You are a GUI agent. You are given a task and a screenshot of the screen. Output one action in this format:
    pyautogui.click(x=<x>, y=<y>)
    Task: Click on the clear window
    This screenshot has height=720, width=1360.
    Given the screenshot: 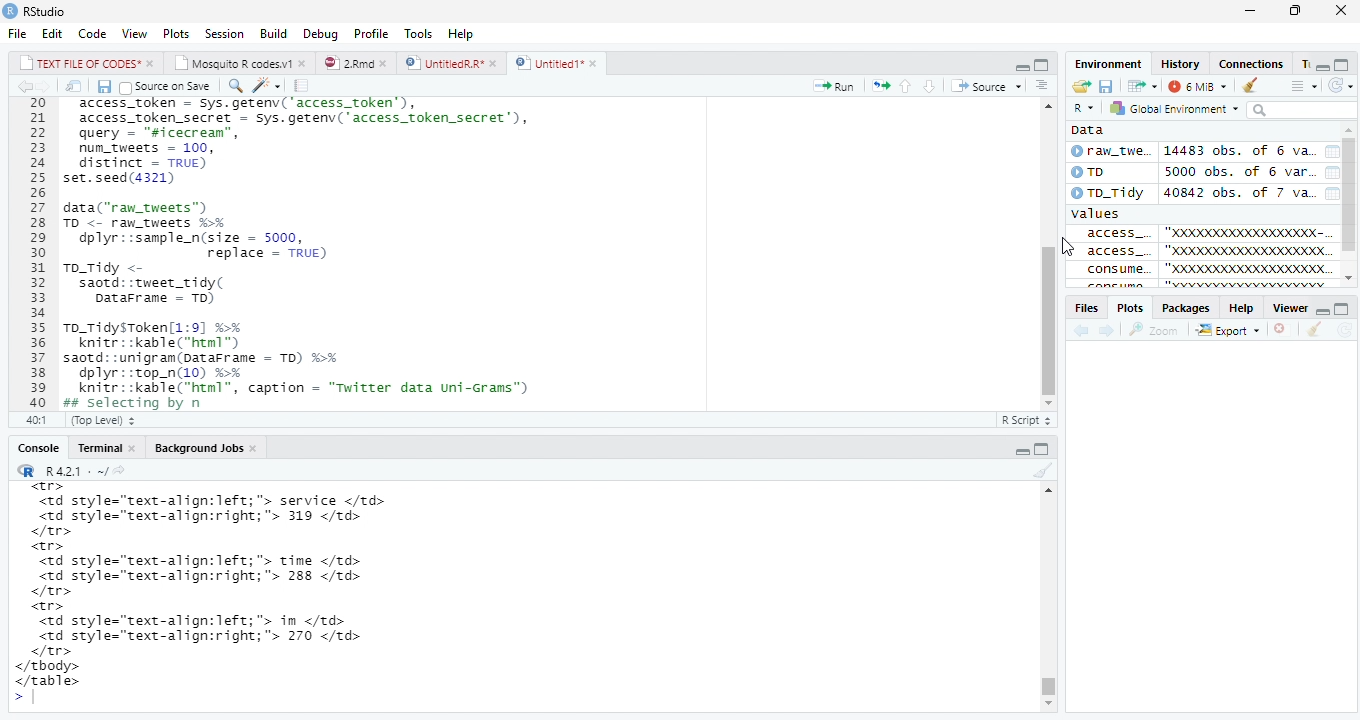 What is the action you would take?
    pyautogui.click(x=1255, y=86)
    